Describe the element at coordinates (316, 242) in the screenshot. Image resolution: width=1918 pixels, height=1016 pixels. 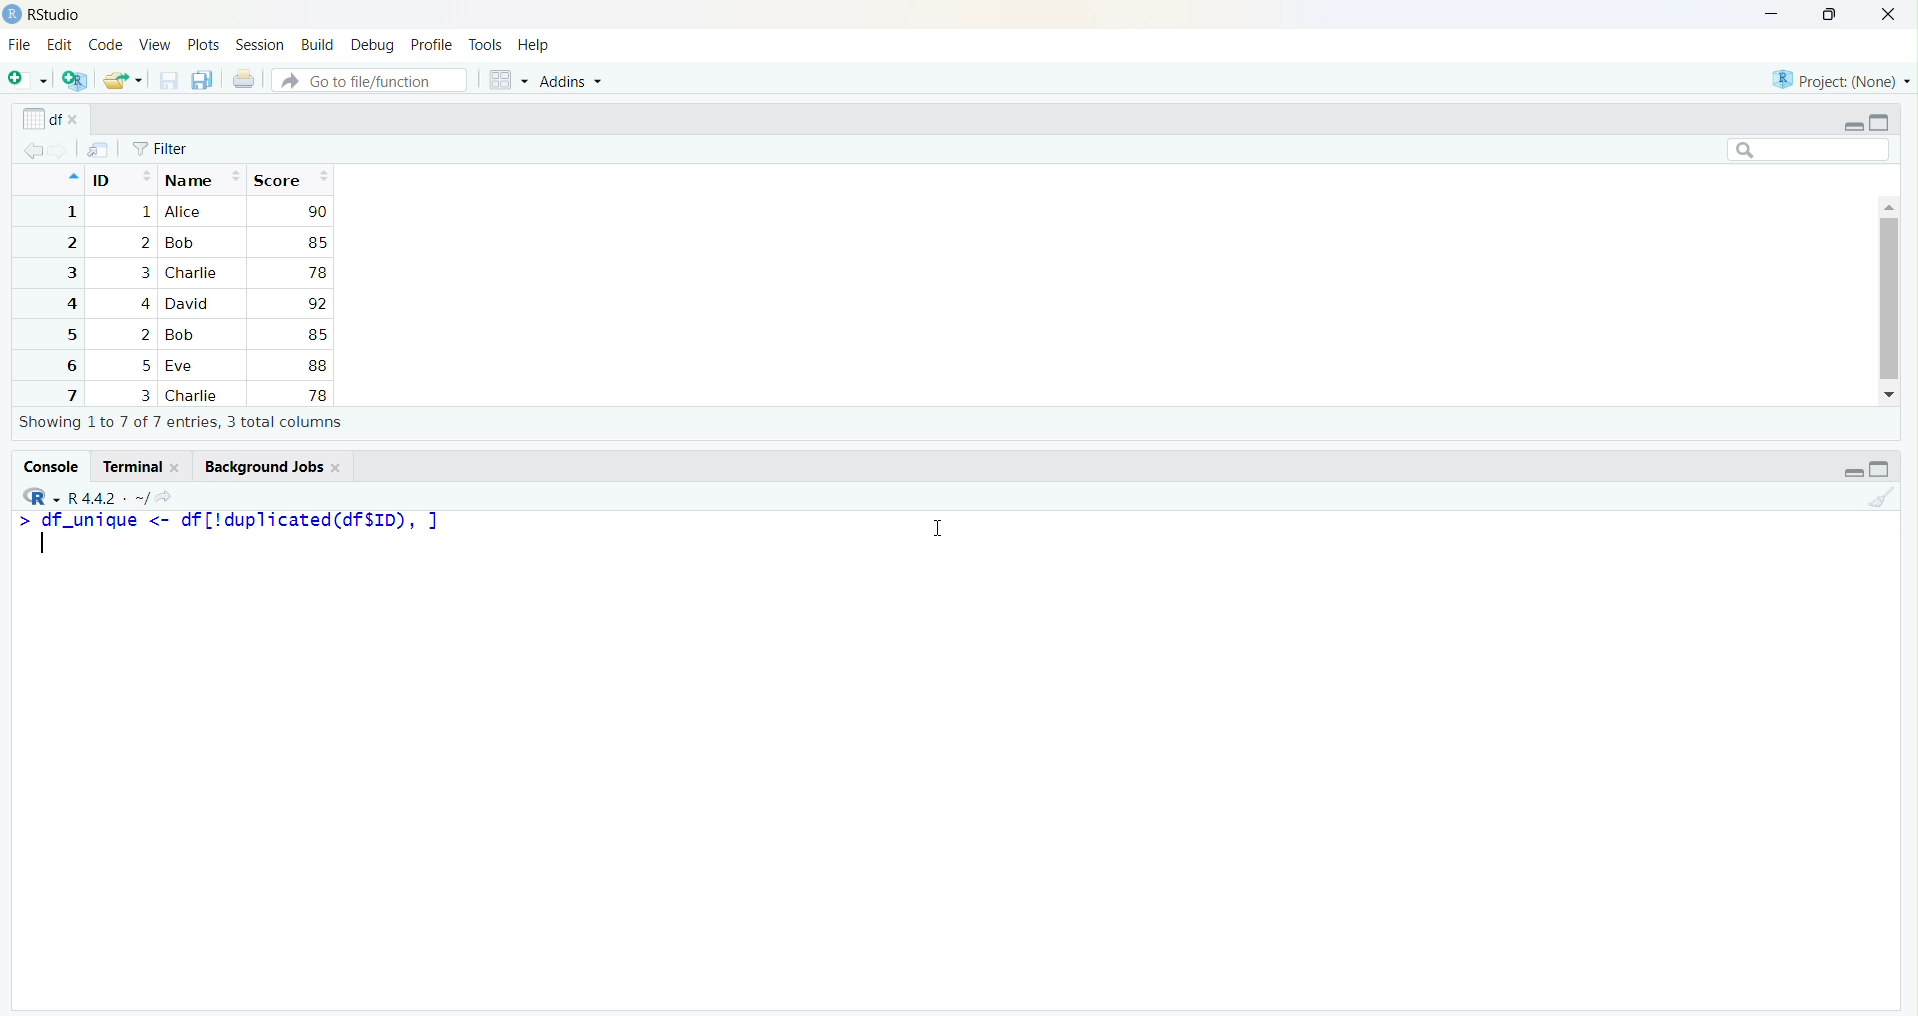
I see `85` at that location.